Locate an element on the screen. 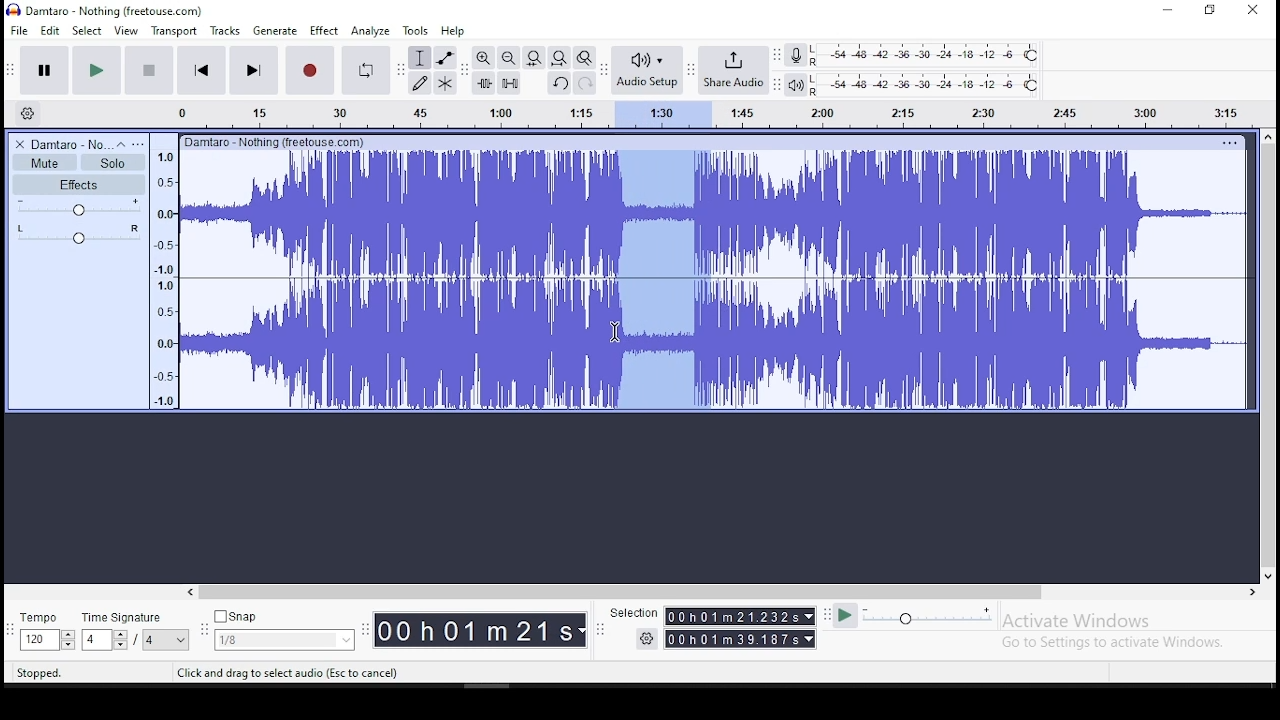 The image size is (1280, 720). 00 h 01 m 39.187s is located at coordinates (733, 639).